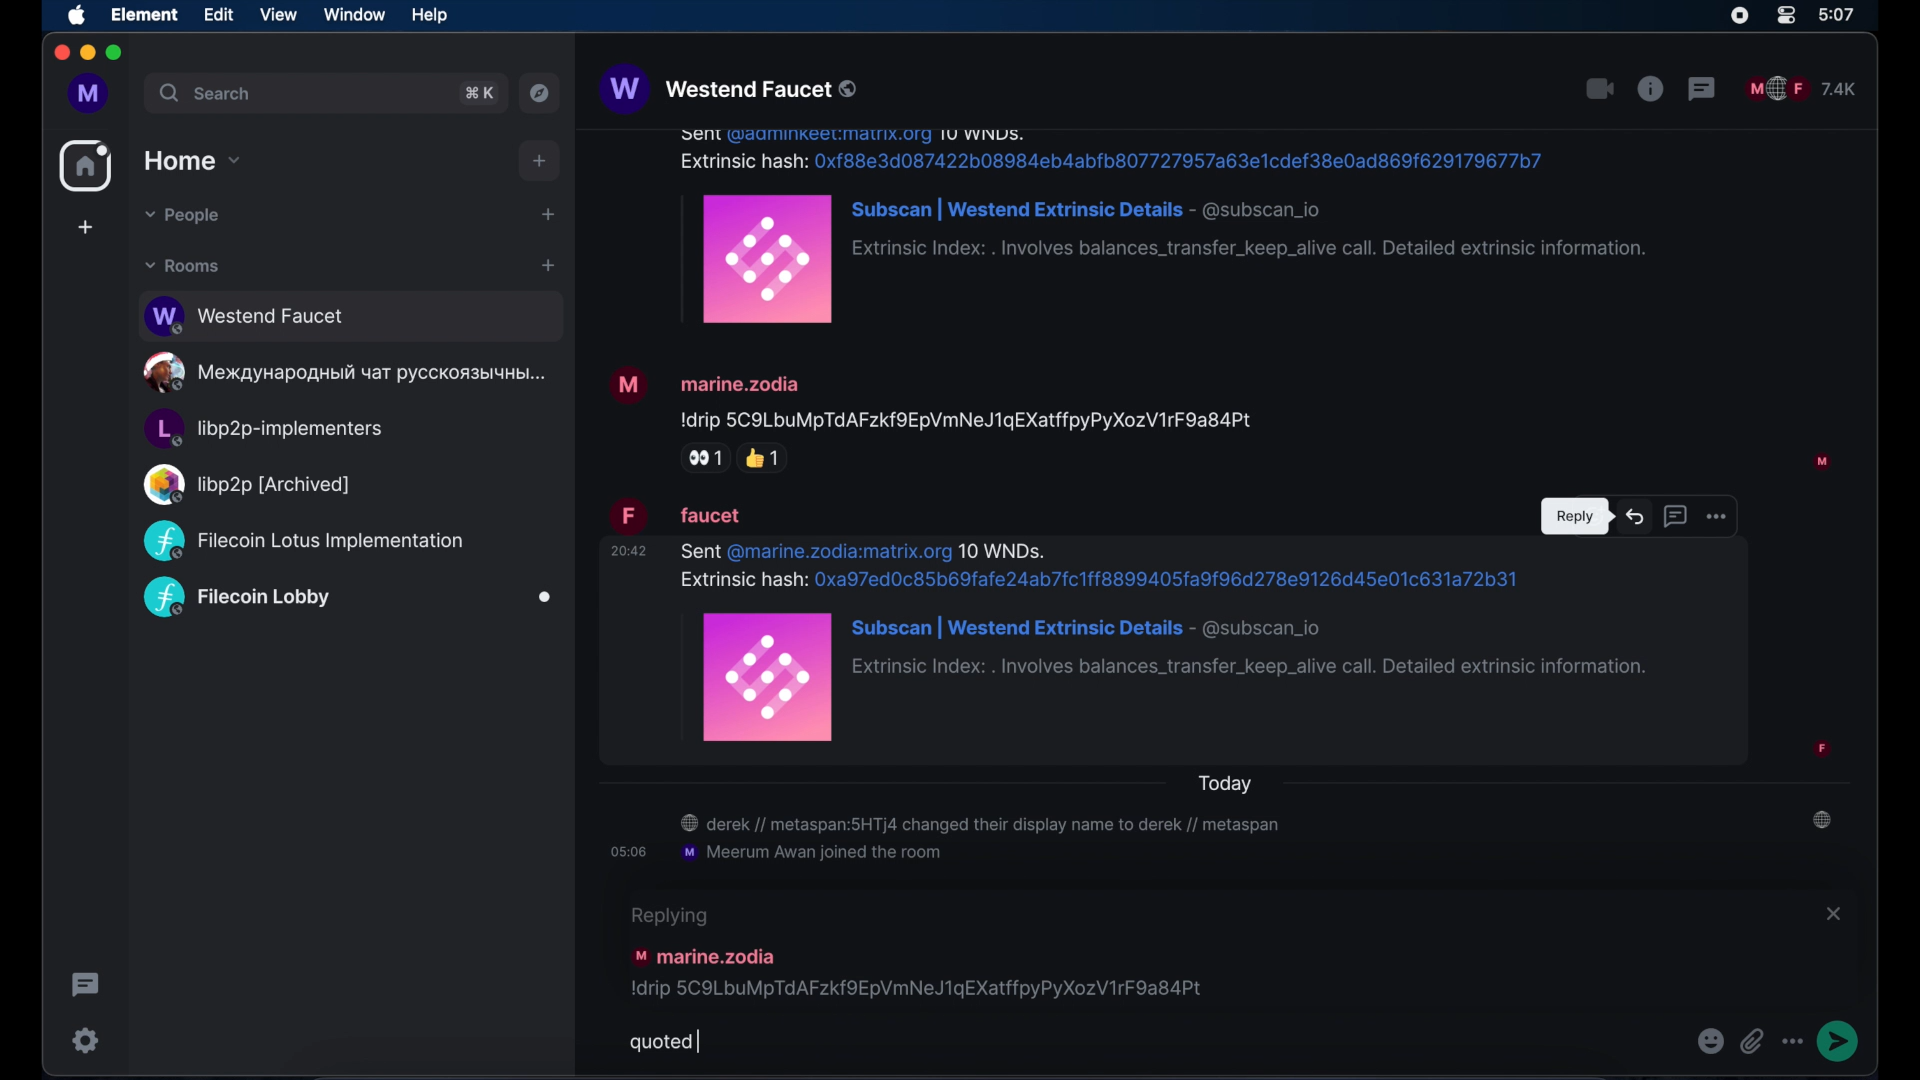 The width and height of the screenshot is (1920, 1080). I want to click on thread activity, so click(84, 985).